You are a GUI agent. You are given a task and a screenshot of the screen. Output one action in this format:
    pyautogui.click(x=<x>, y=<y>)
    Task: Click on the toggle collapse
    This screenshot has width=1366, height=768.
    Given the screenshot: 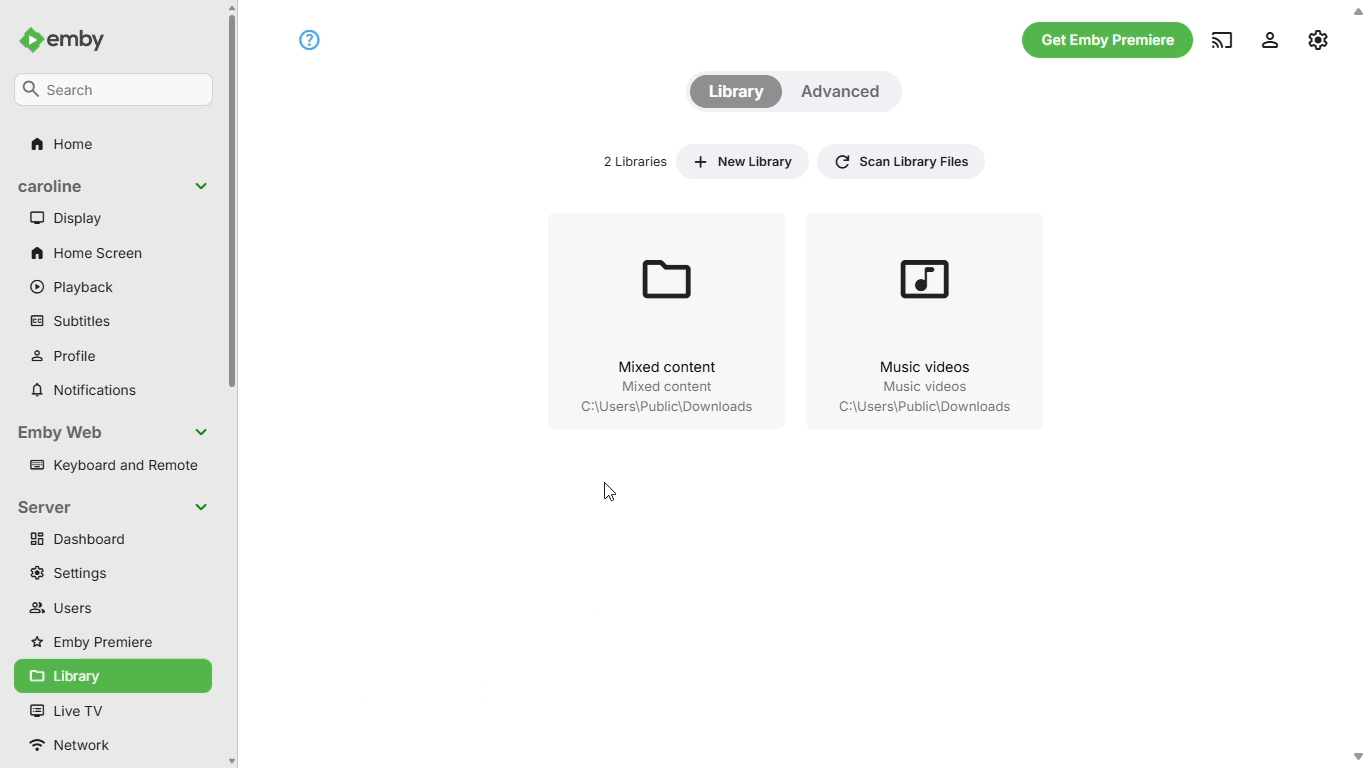 What is the action you would take?
    pyautogui.click(x=201, y=186)
    